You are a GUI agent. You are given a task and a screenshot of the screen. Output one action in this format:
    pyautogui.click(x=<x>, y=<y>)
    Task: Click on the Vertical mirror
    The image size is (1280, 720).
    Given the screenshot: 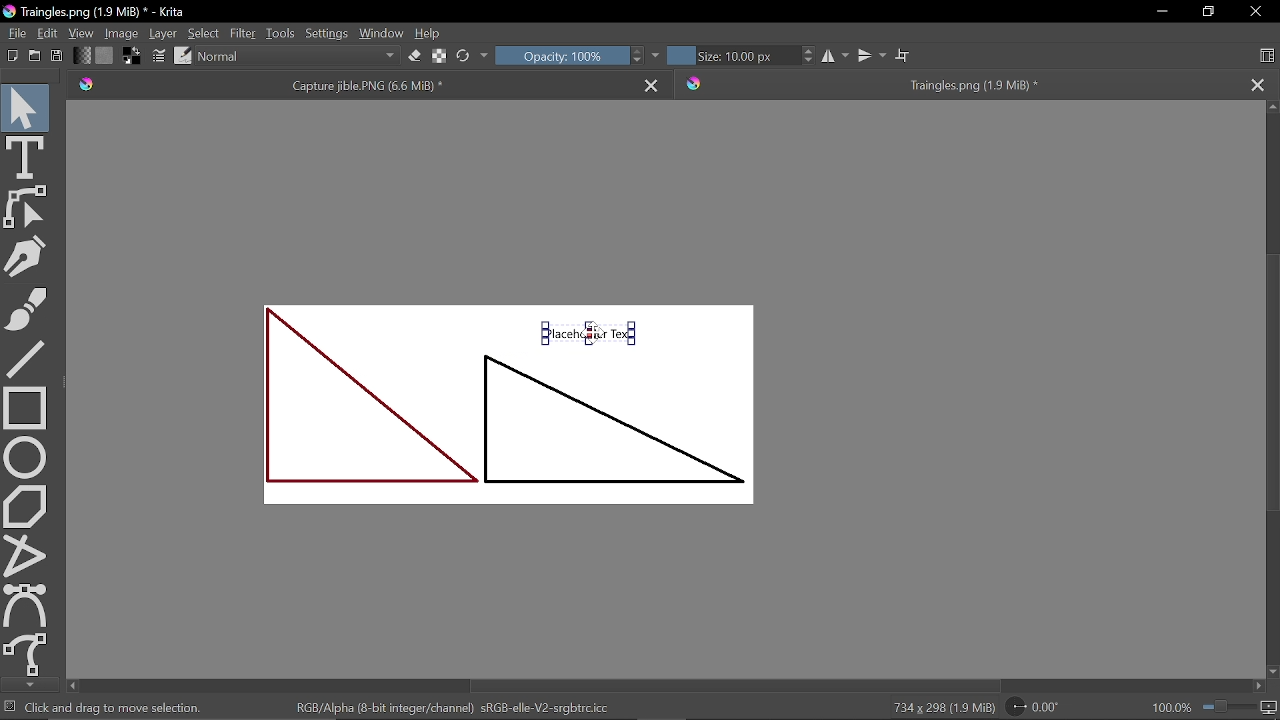 What is the action you would take?
    pyautogui.click(x=874, y=53)
    